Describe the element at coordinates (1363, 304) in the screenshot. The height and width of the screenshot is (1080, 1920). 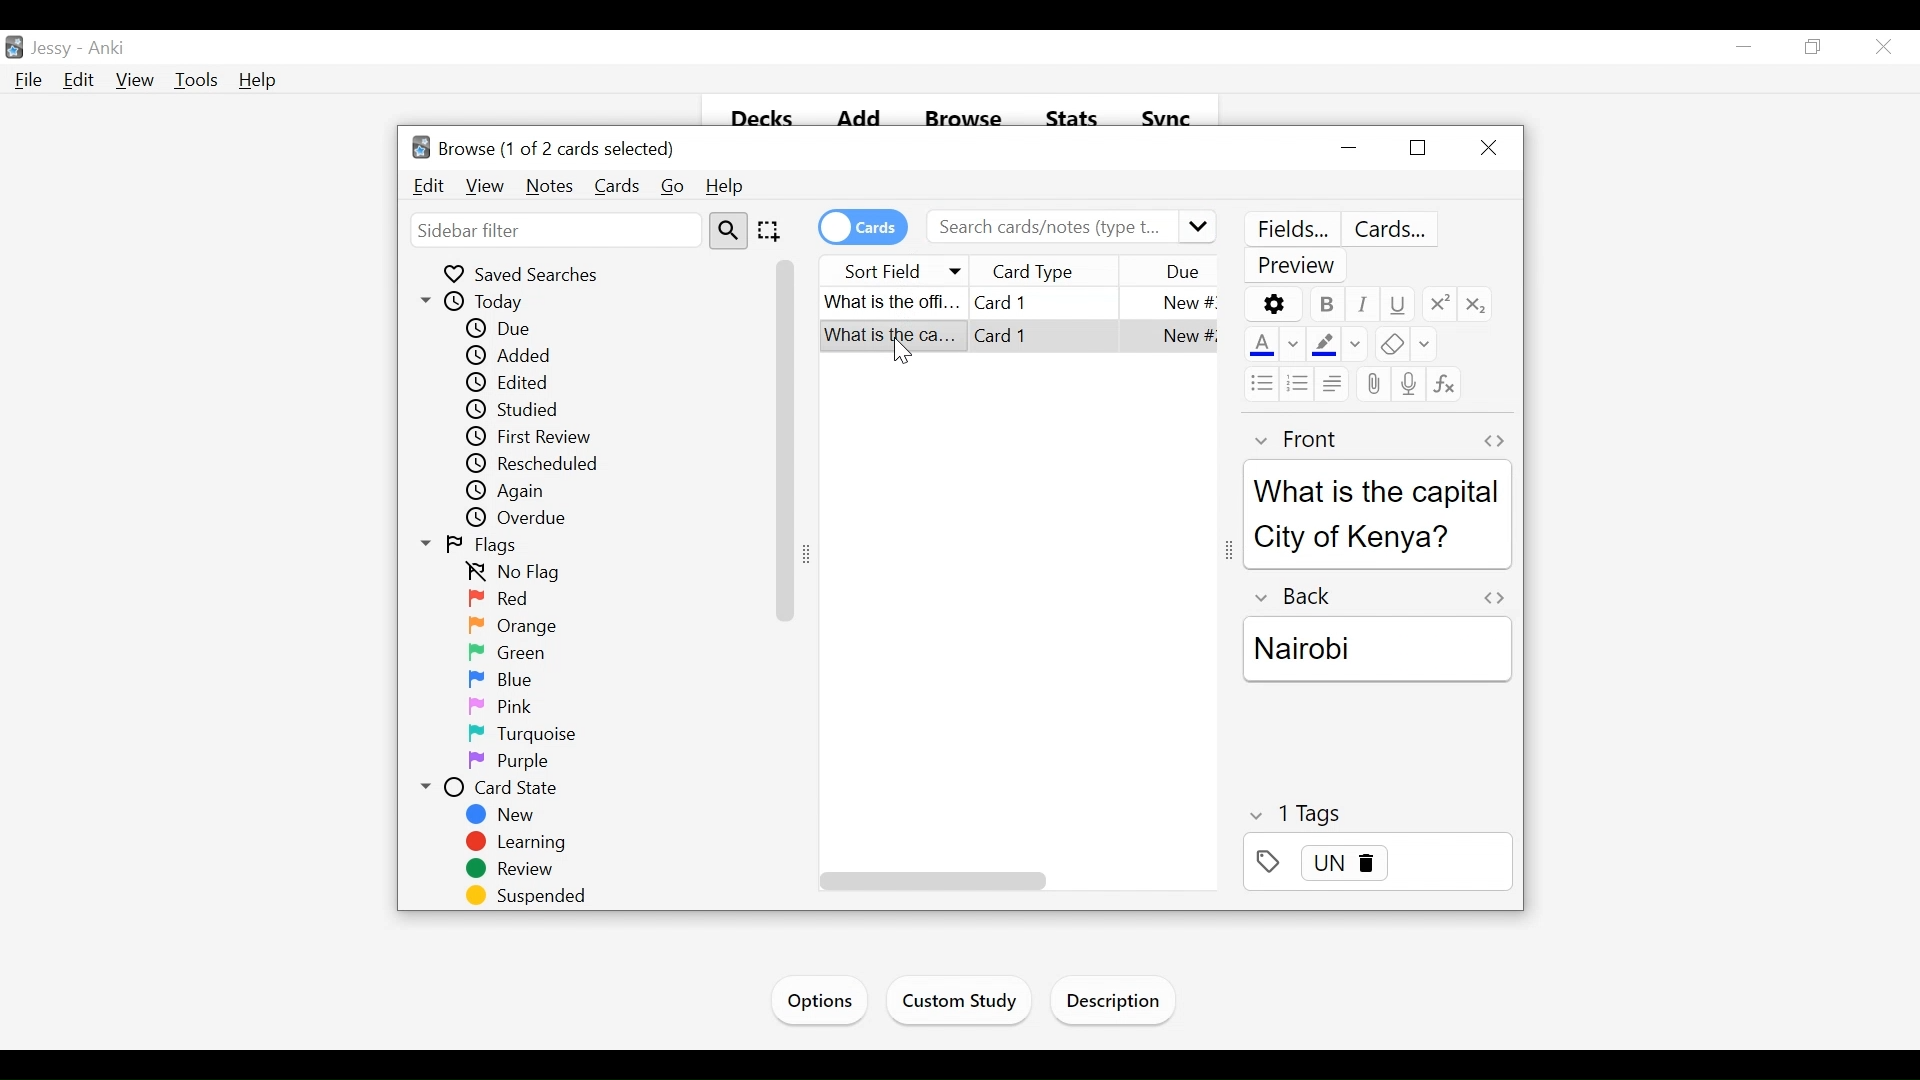
I see `Italics` at that location.